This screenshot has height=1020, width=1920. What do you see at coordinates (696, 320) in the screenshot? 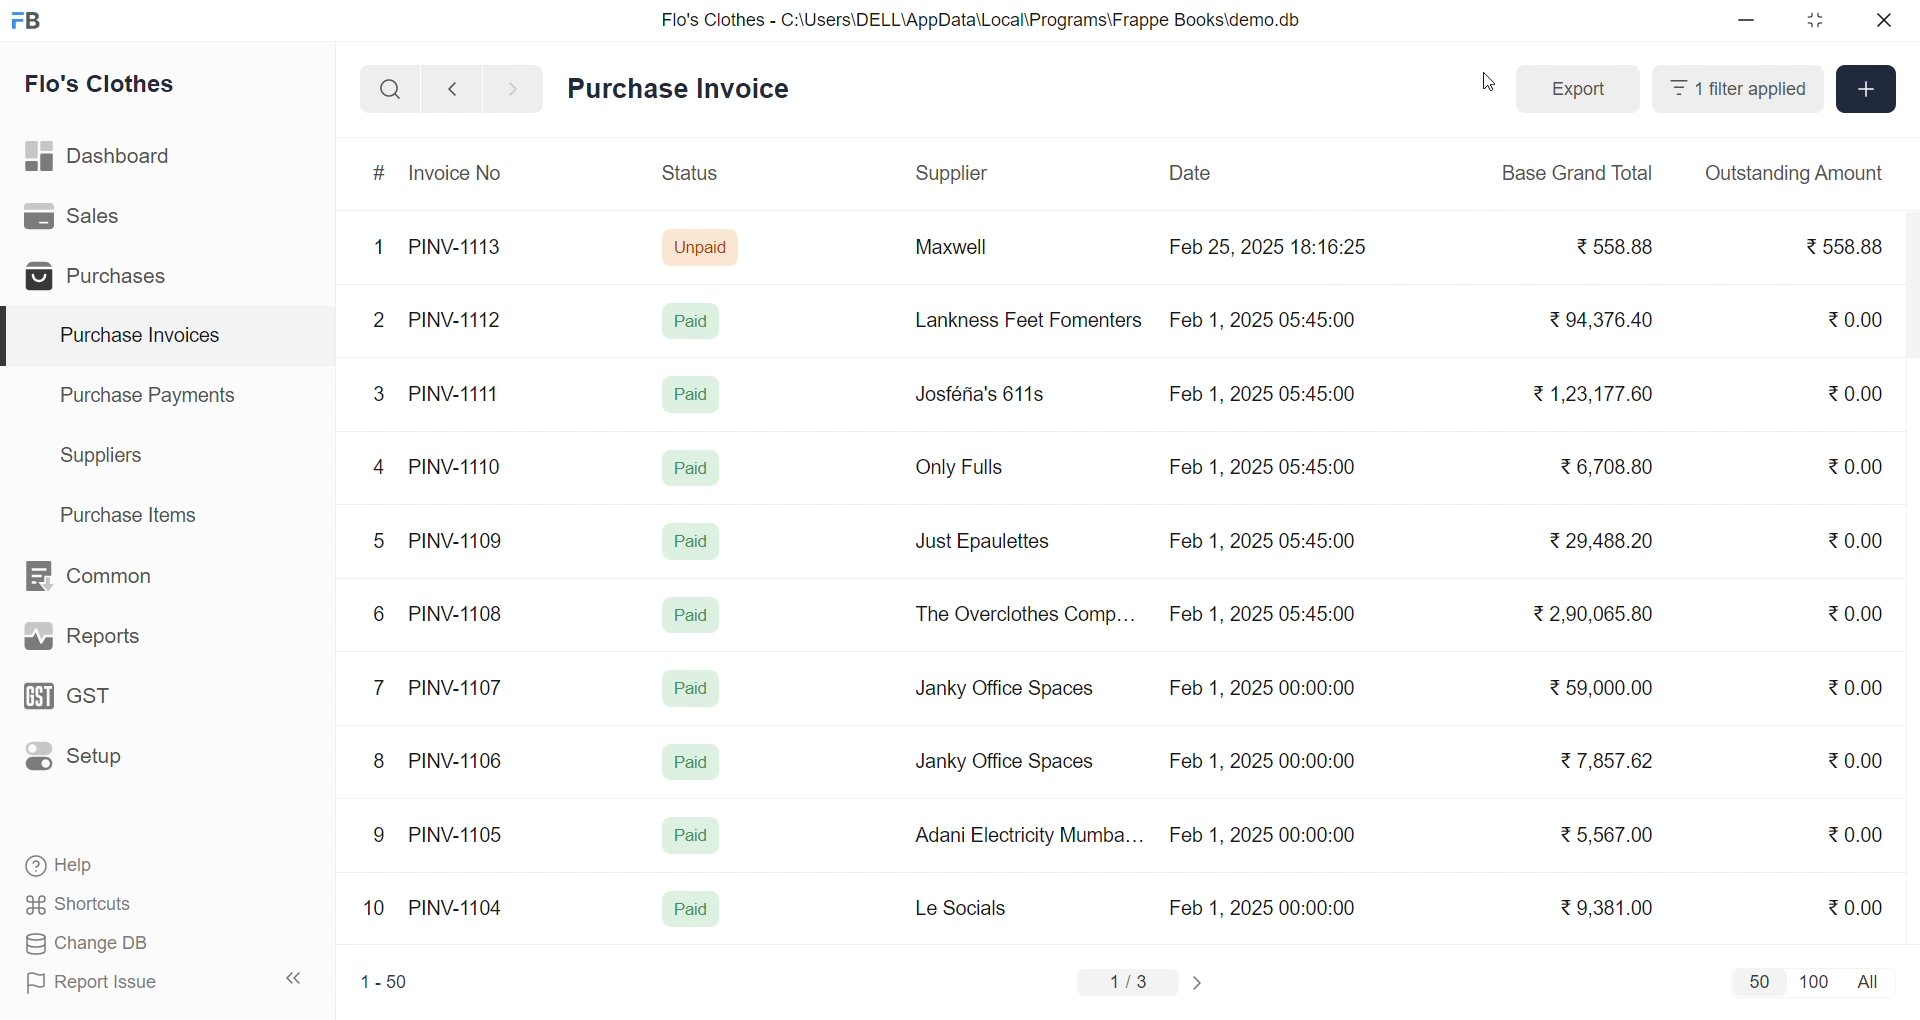
I see `Paid` at bounding box center [696, 320].